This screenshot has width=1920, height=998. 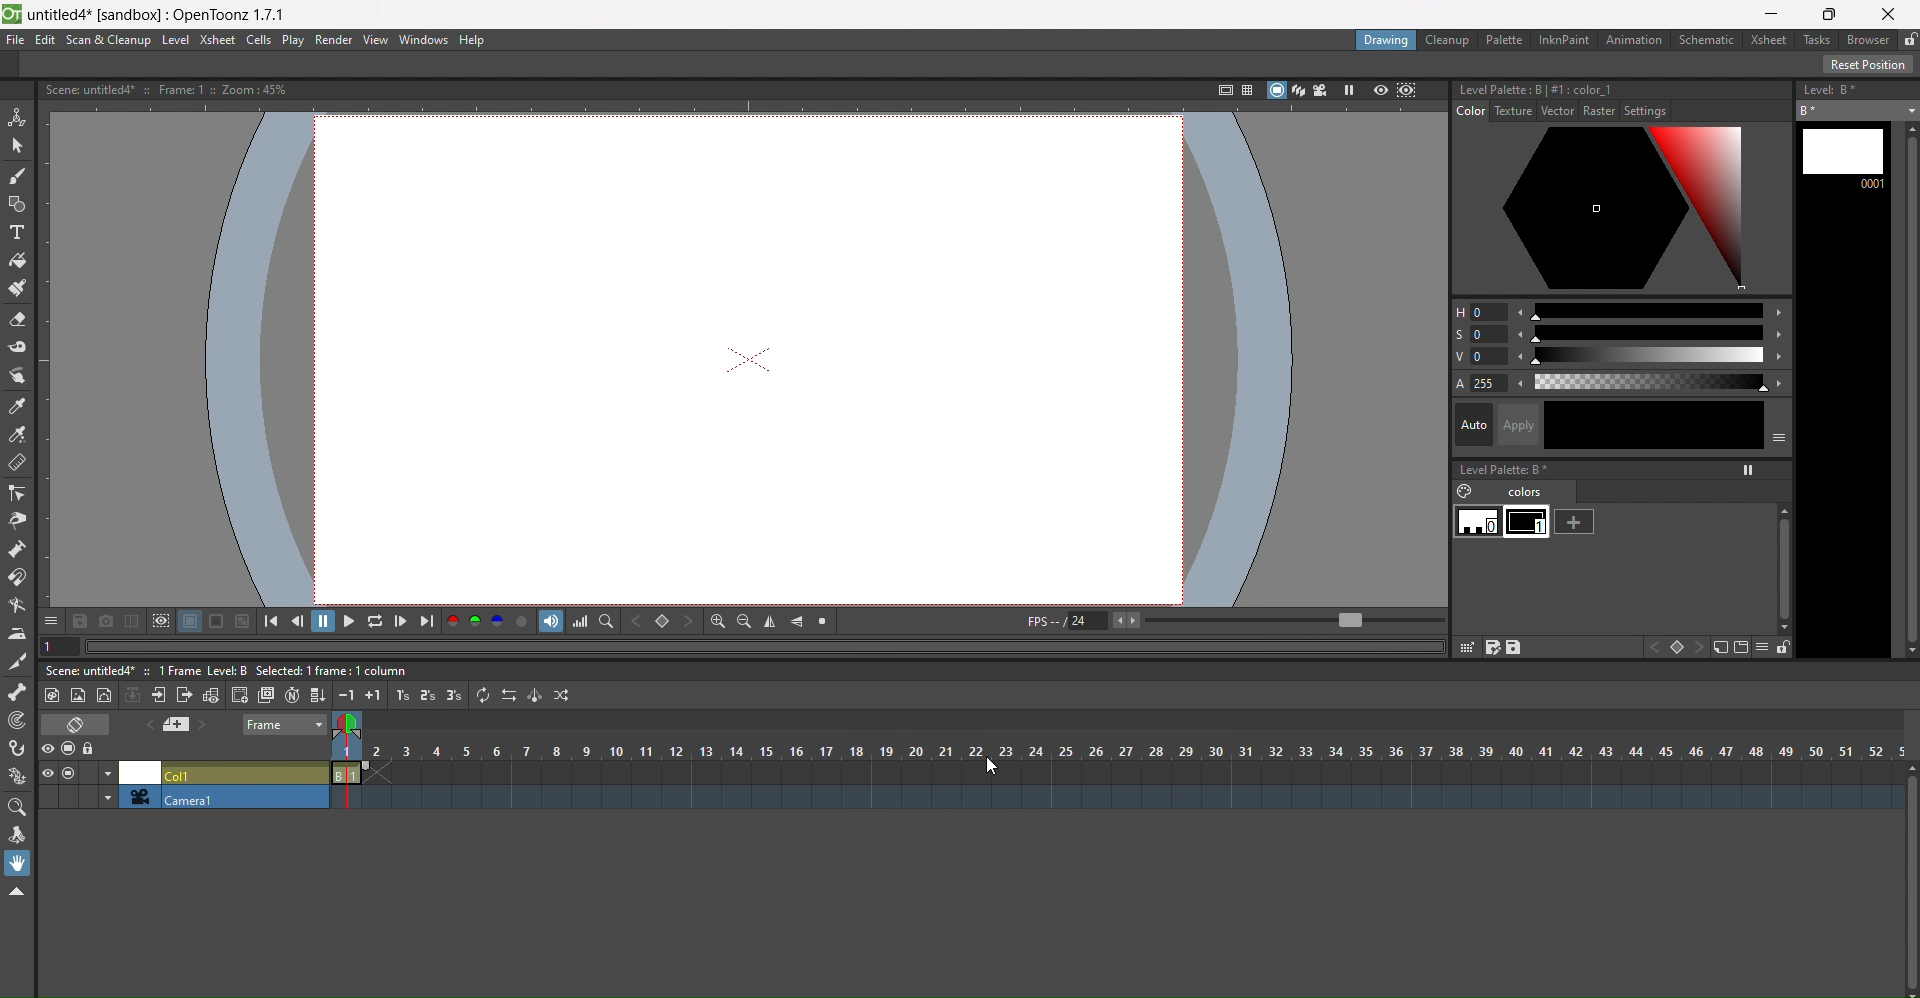 What do you see at coordinates (823, 622) in the screenshot?
I see `` at bounding box center [823, 622].